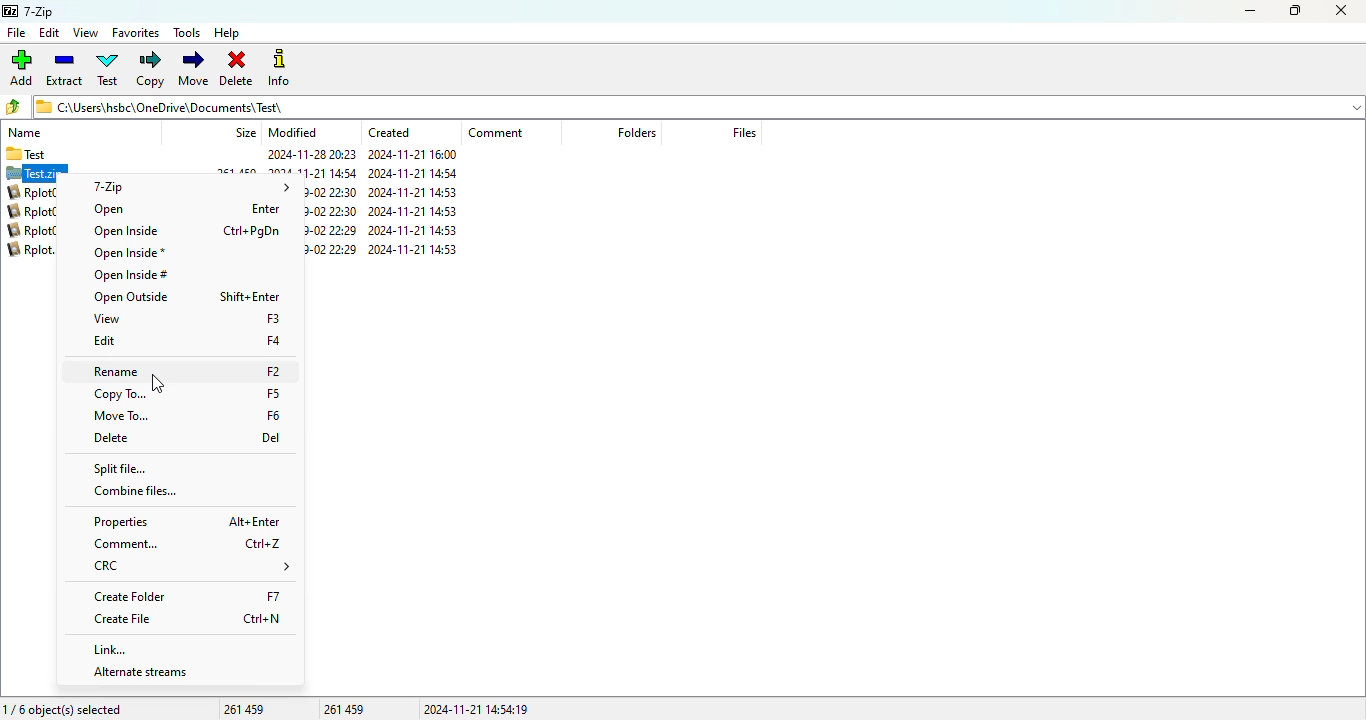 The image size is (1366, 720). What do you see at coordinates (141, 672) in the screenshot?
I see `alternate streams` at bounding box center [141, 672].